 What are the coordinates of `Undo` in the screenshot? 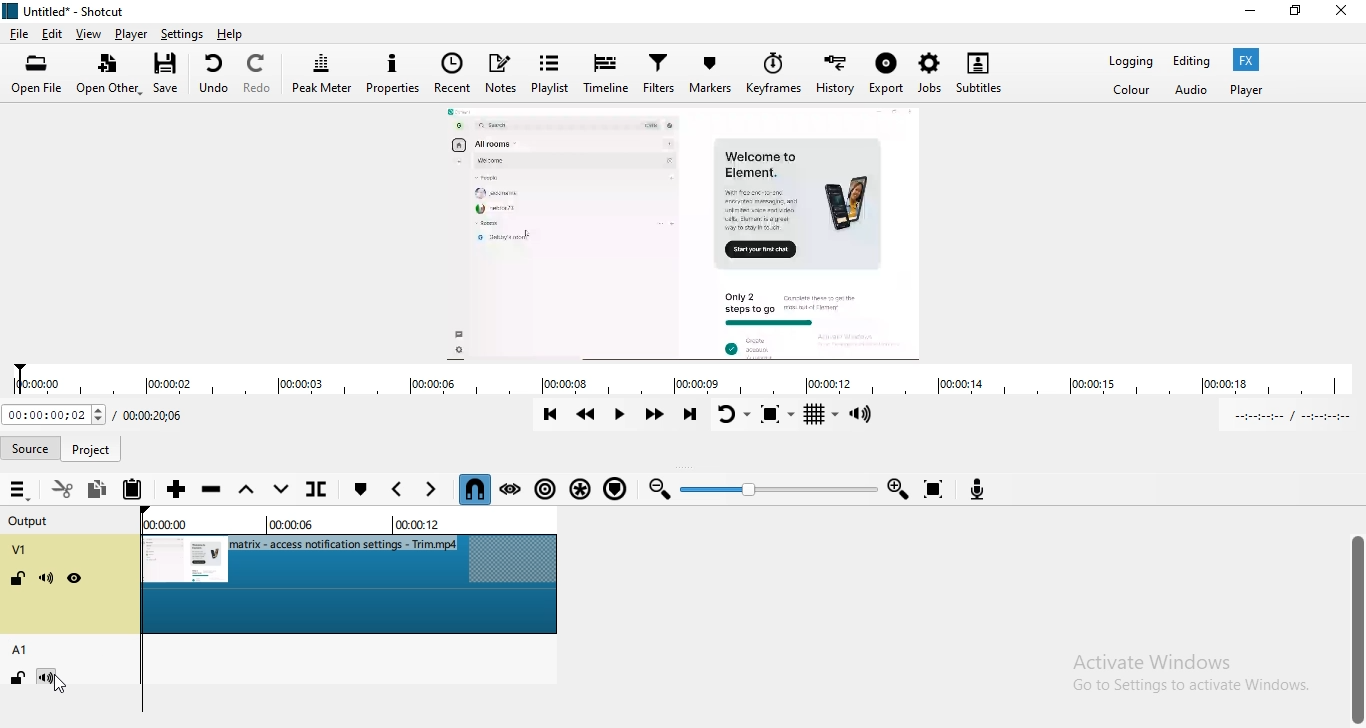 It's located at (213, 76).